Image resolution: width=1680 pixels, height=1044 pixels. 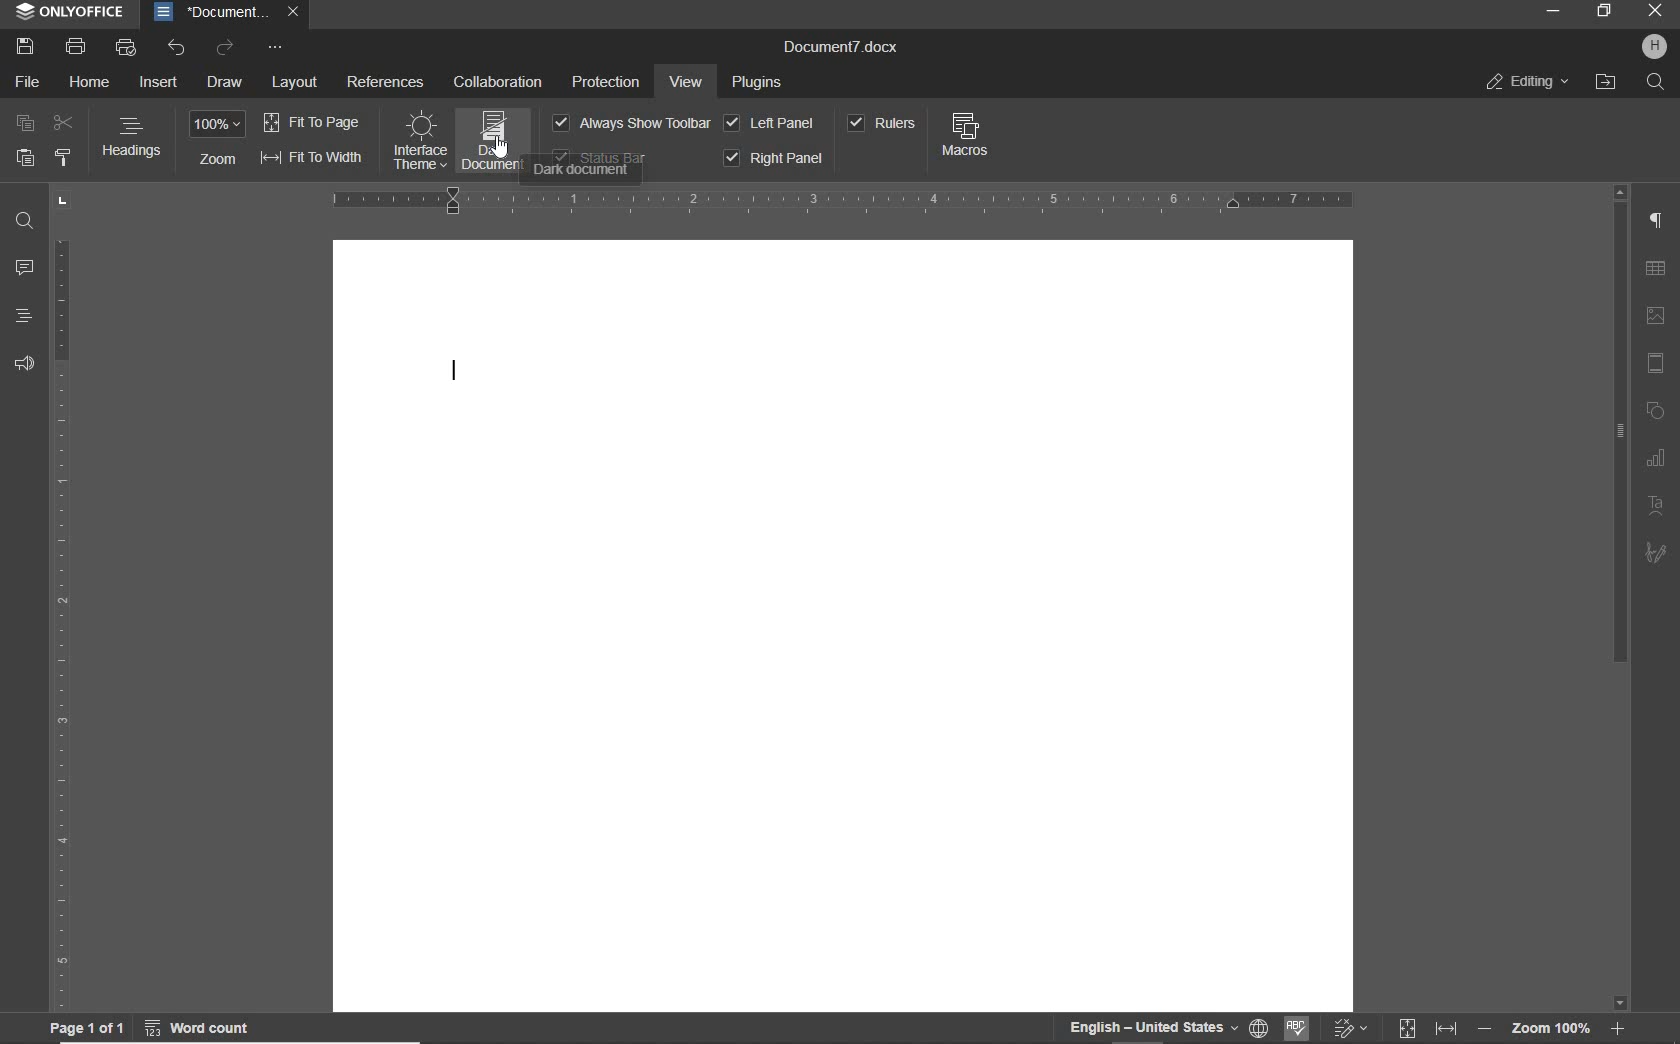 What do you see at coordinates (1657, 268) in the screenshot?
I see `TABLE` at bounding box center [1657, 268].